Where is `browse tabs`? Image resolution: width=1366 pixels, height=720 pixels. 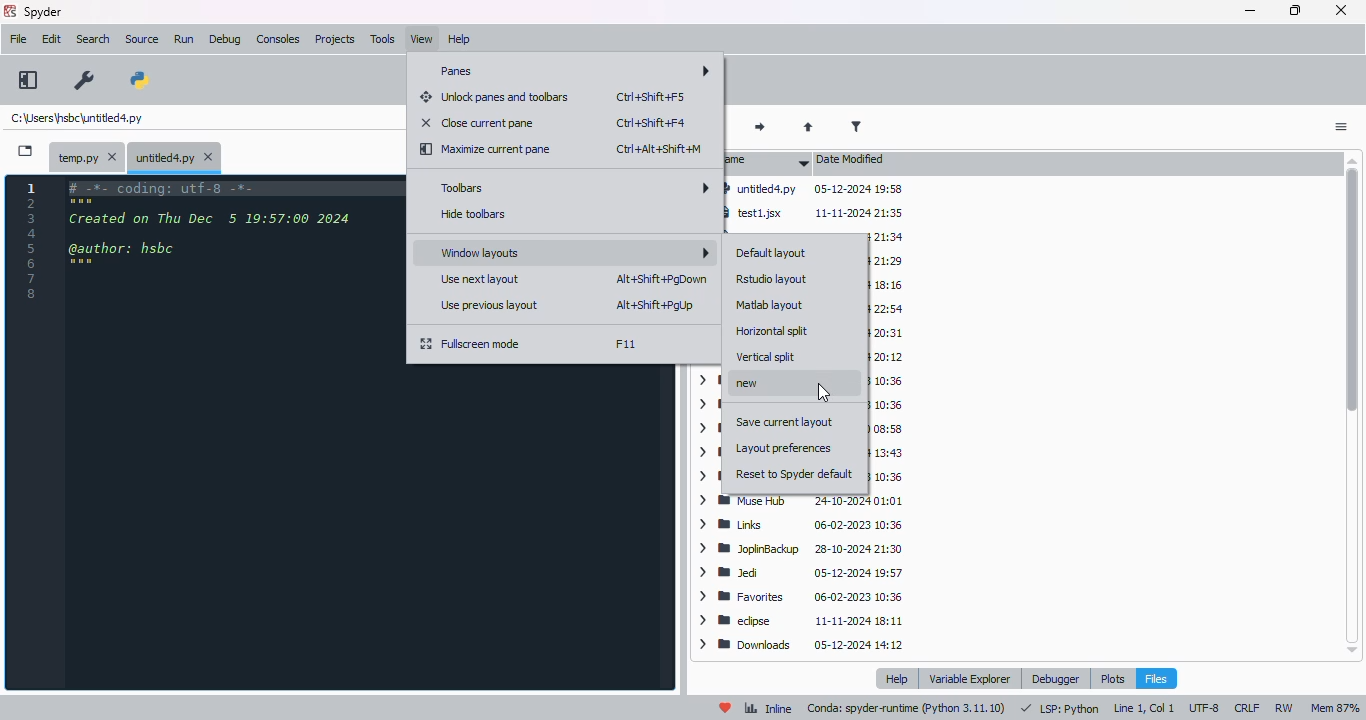 browse tabs is located at coordinates (26, 151).